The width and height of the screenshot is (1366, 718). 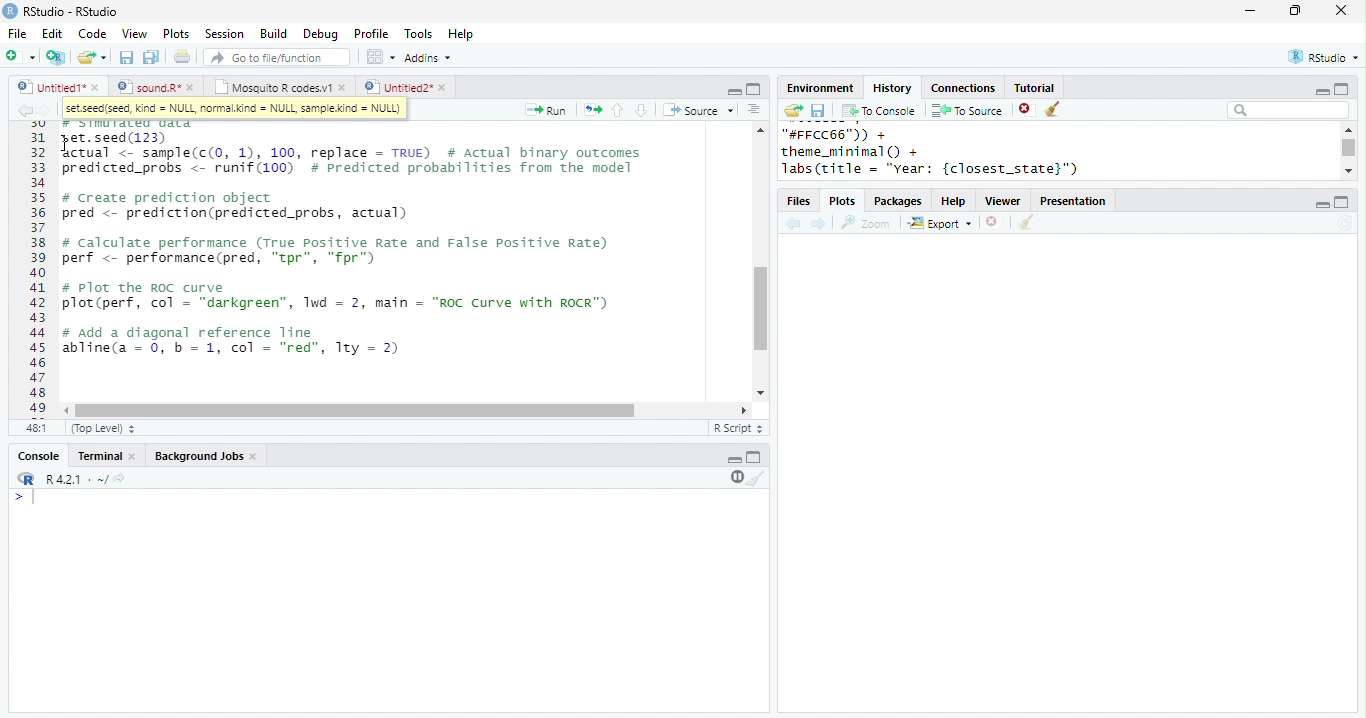 I want to click on save all, so click(x=151, y=57).